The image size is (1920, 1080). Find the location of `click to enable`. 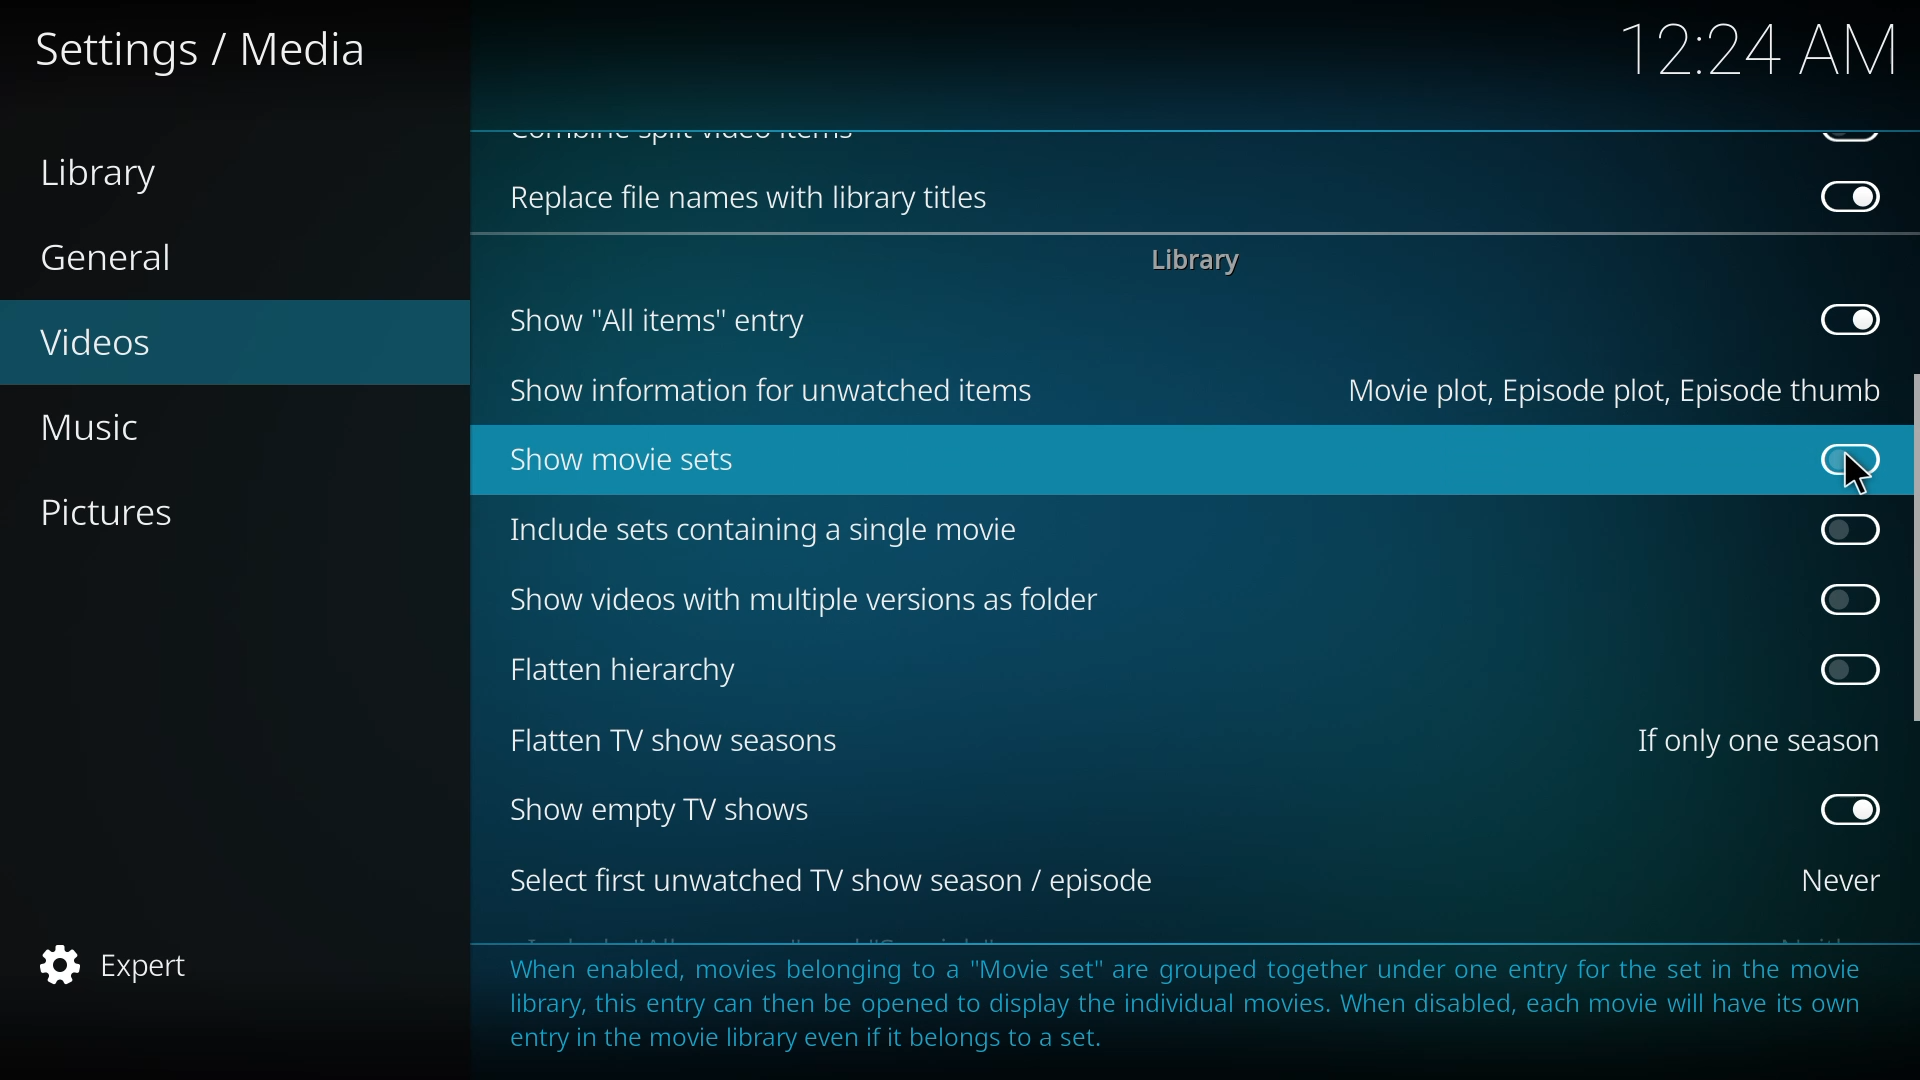

click to enable is located at coordinates (1848, 527).